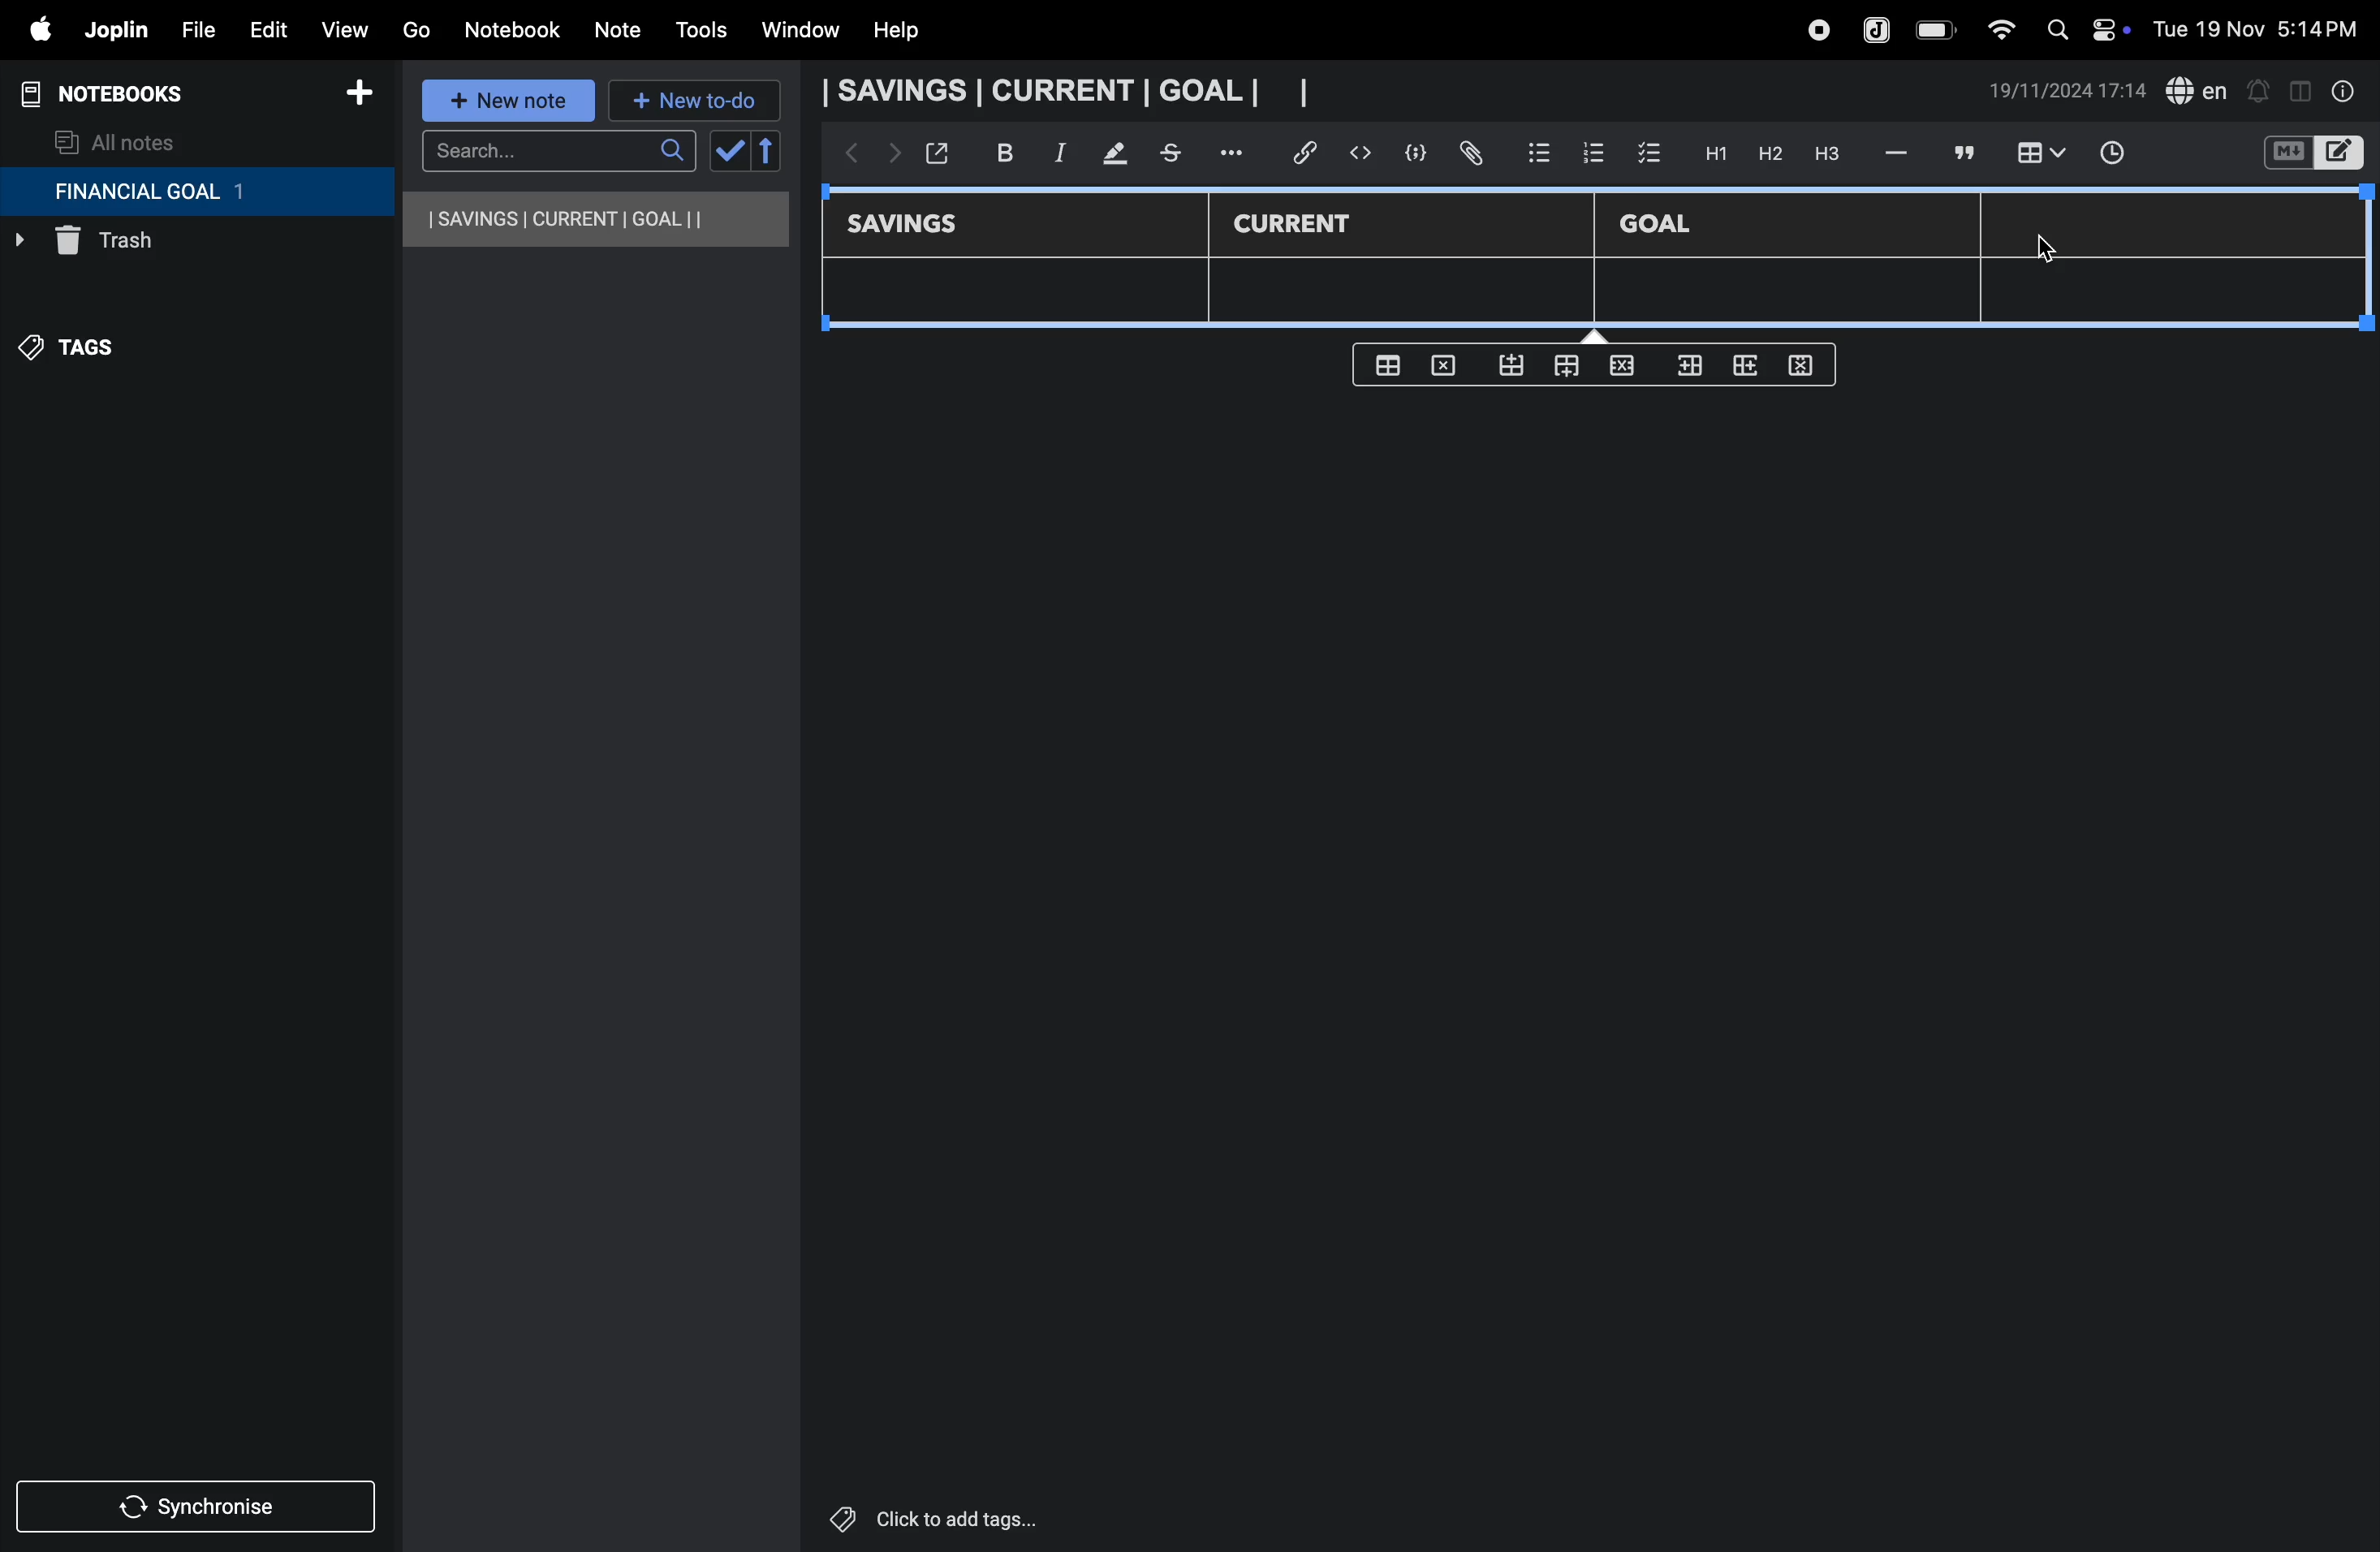 The height and width of the screenshot is (1552, 2380). What do you see at coordinates (30, 29) in the screenshot?
I see `apple menu` at bounding box center [30, 29].